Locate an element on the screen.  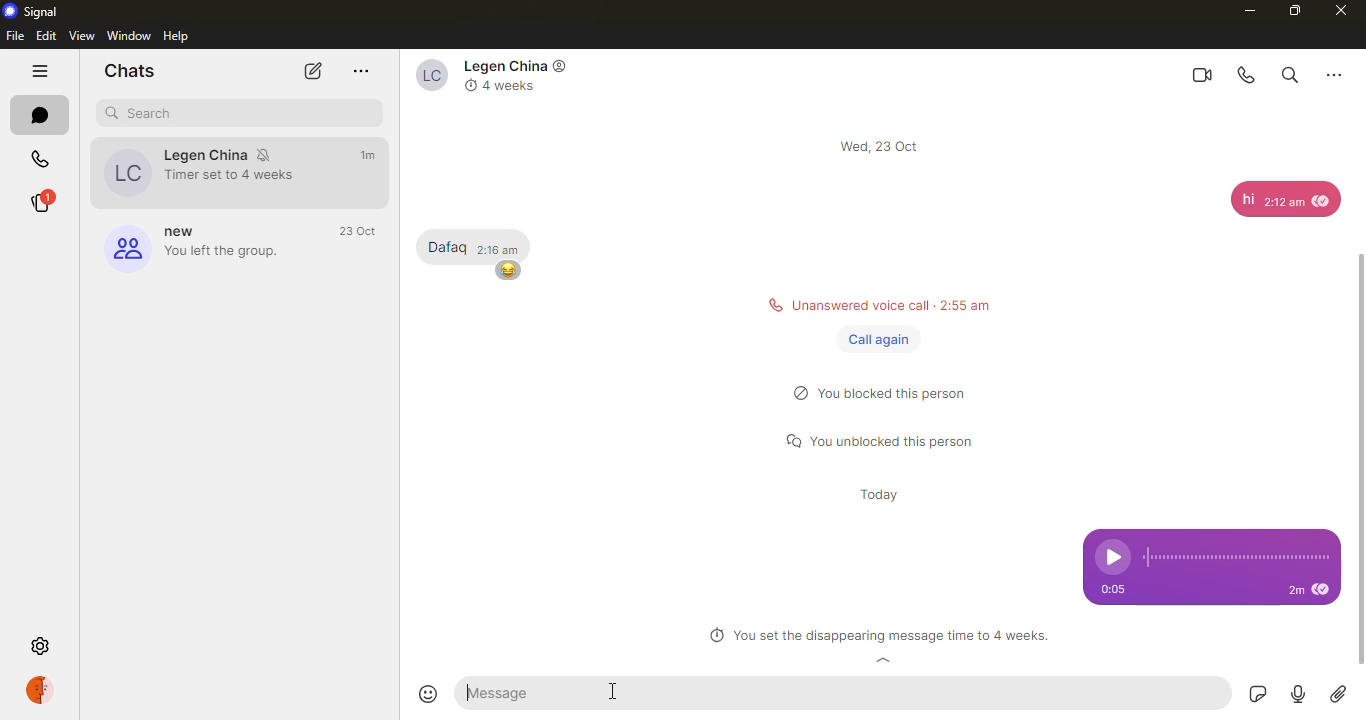
2m is located at coordinates (1294, 591).